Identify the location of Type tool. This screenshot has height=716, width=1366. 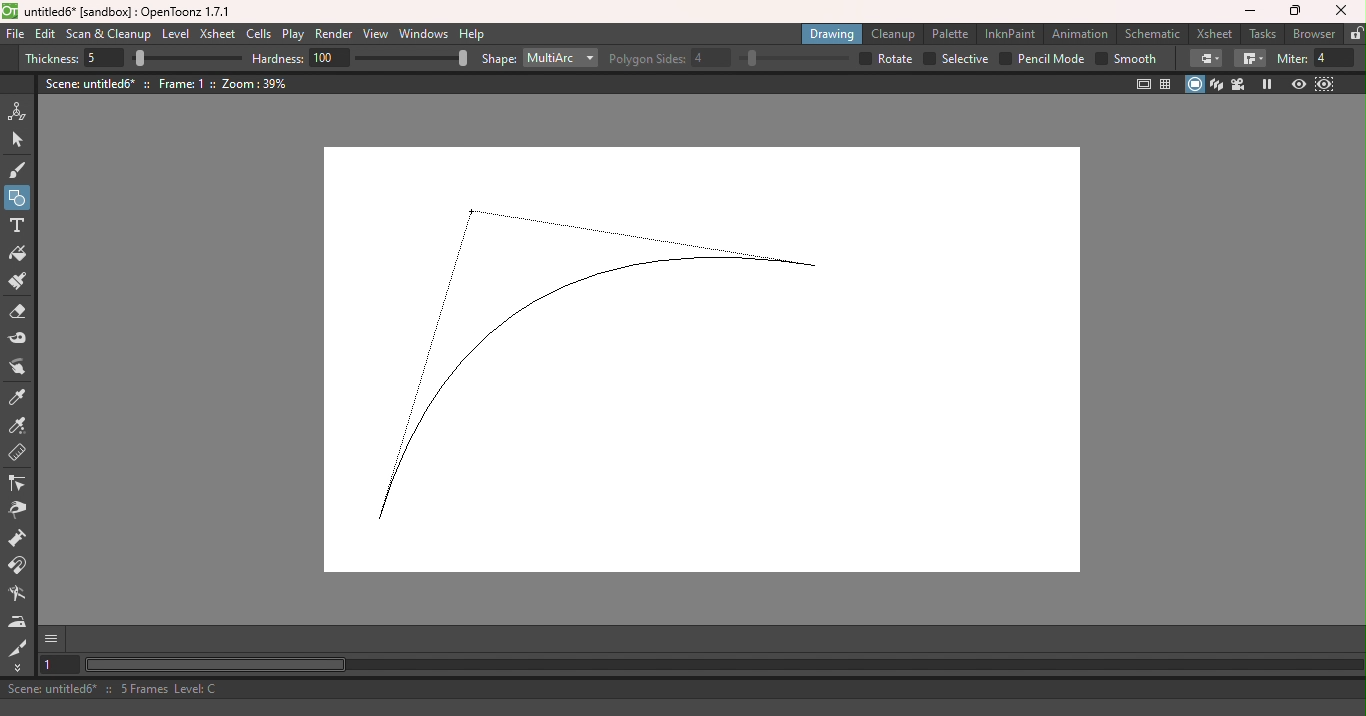
(19, 226).